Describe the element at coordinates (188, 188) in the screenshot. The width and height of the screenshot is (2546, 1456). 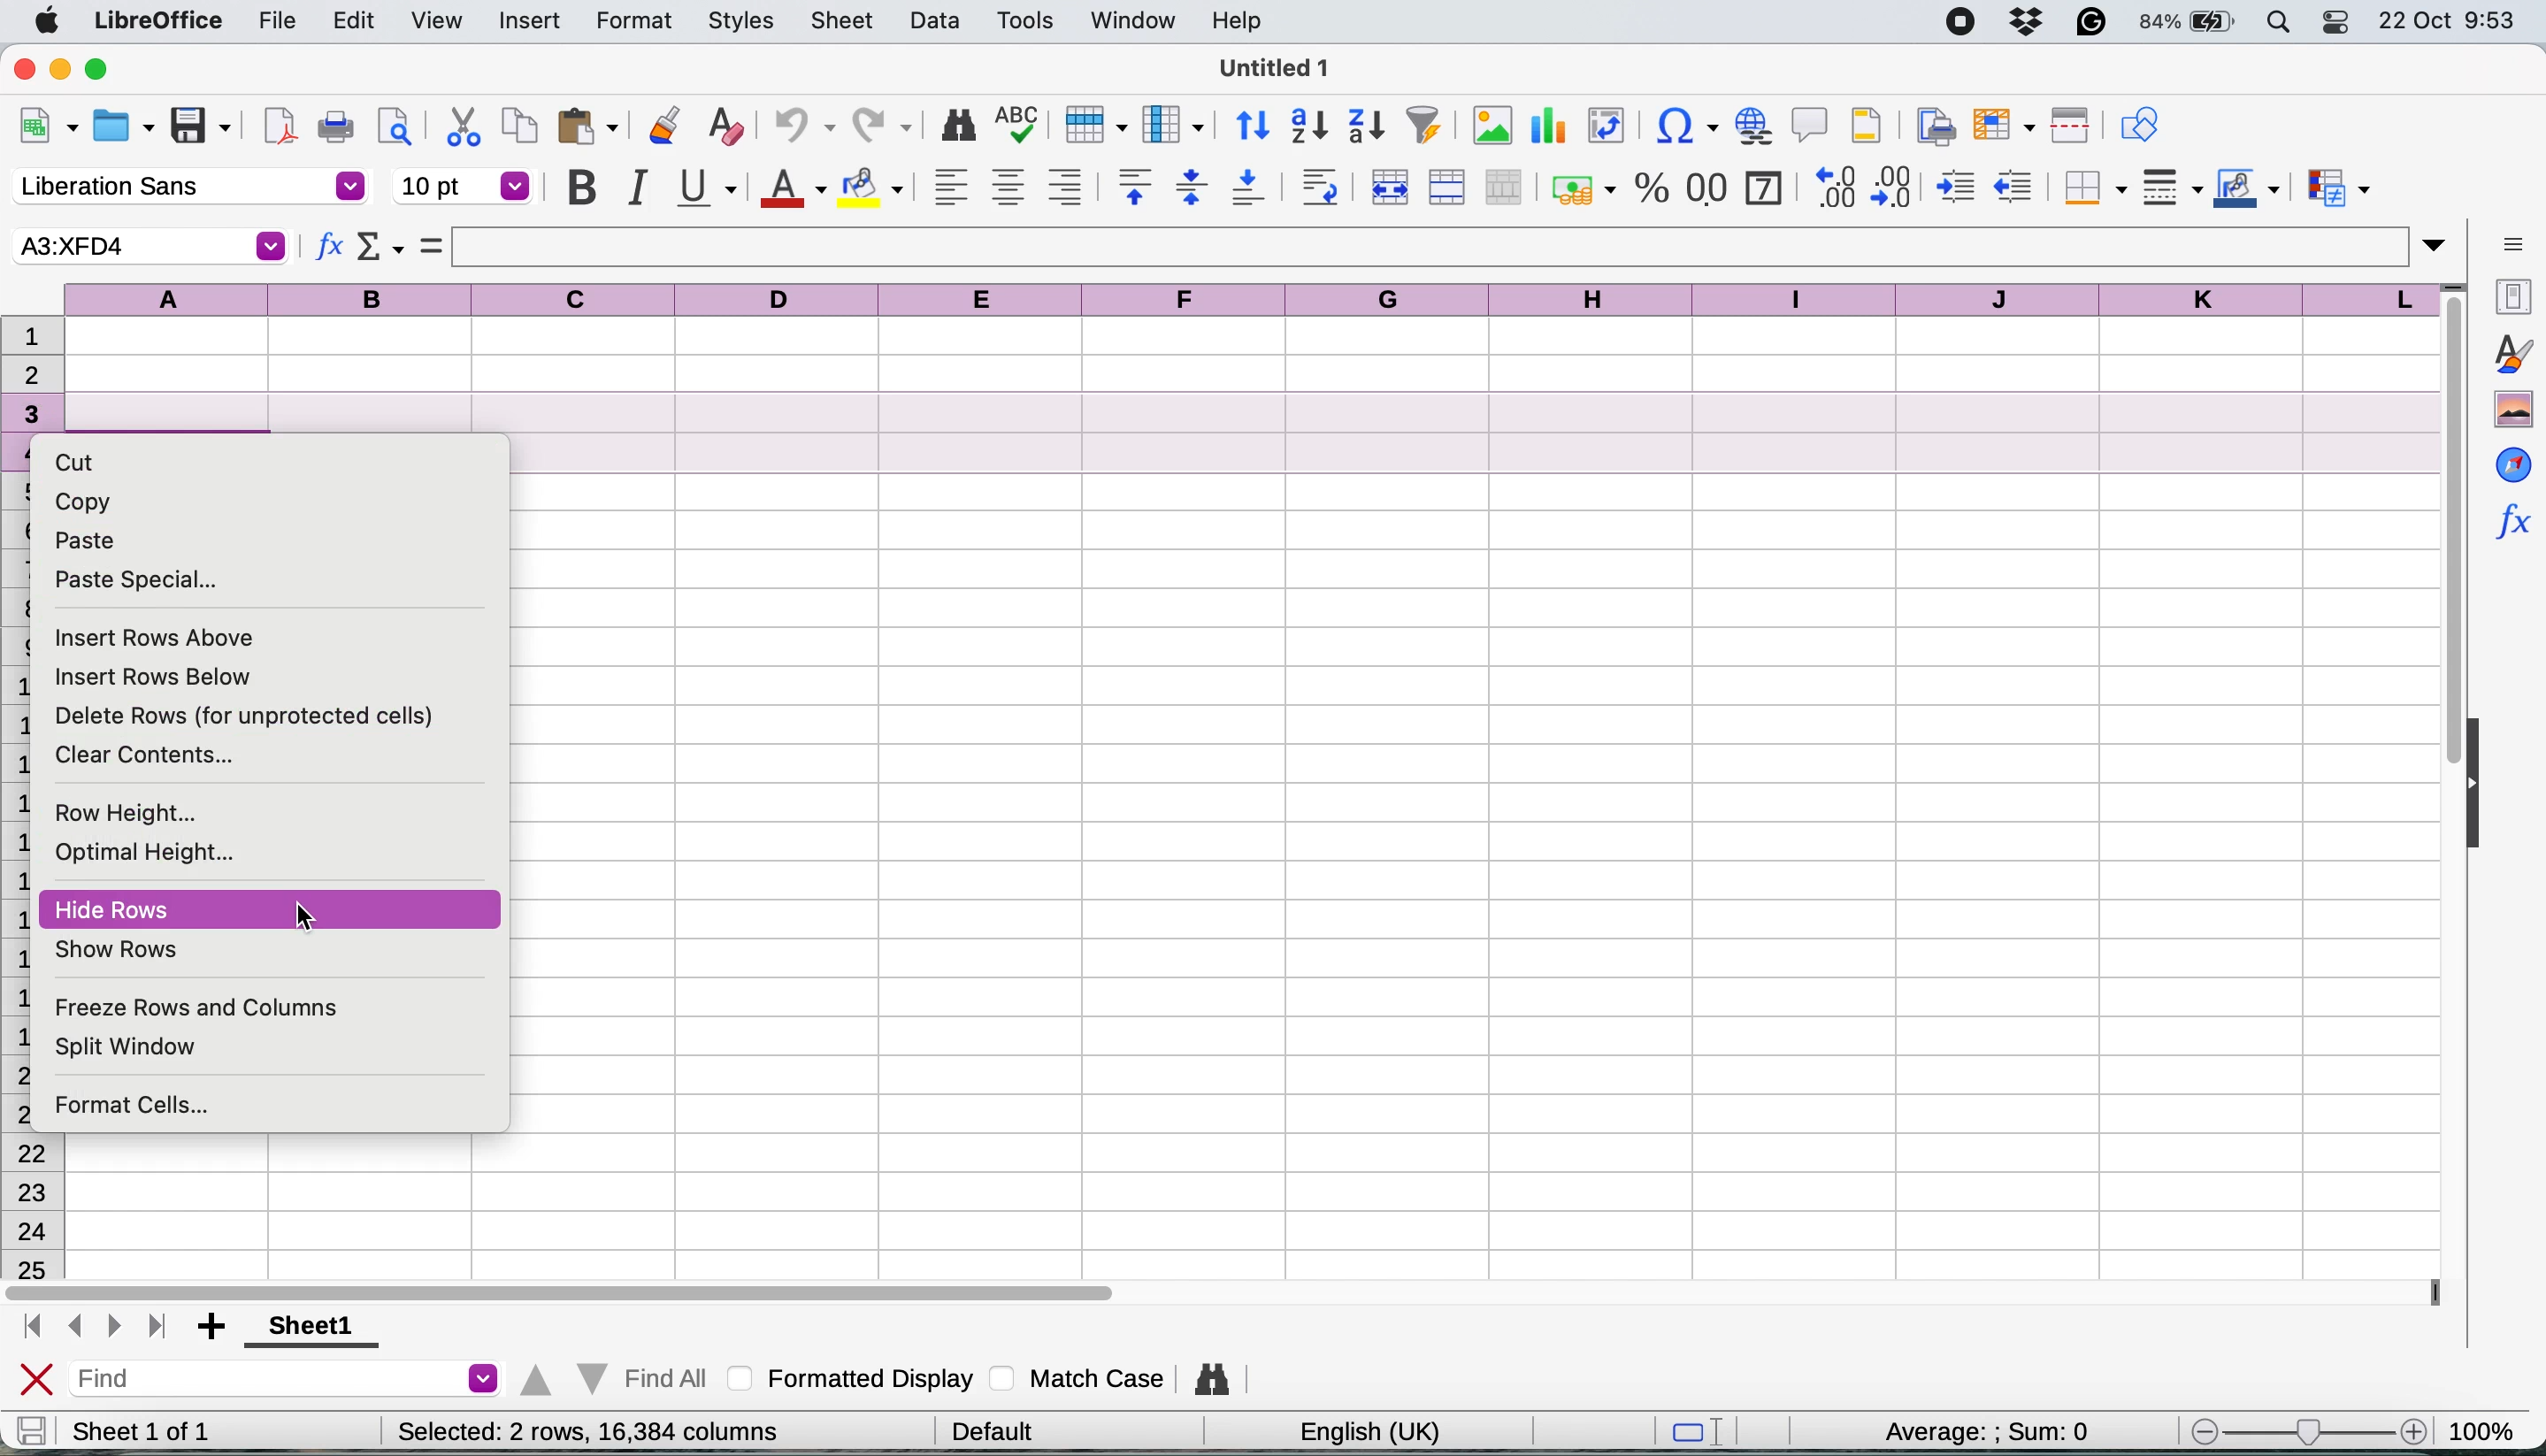
I see `font` at that location.